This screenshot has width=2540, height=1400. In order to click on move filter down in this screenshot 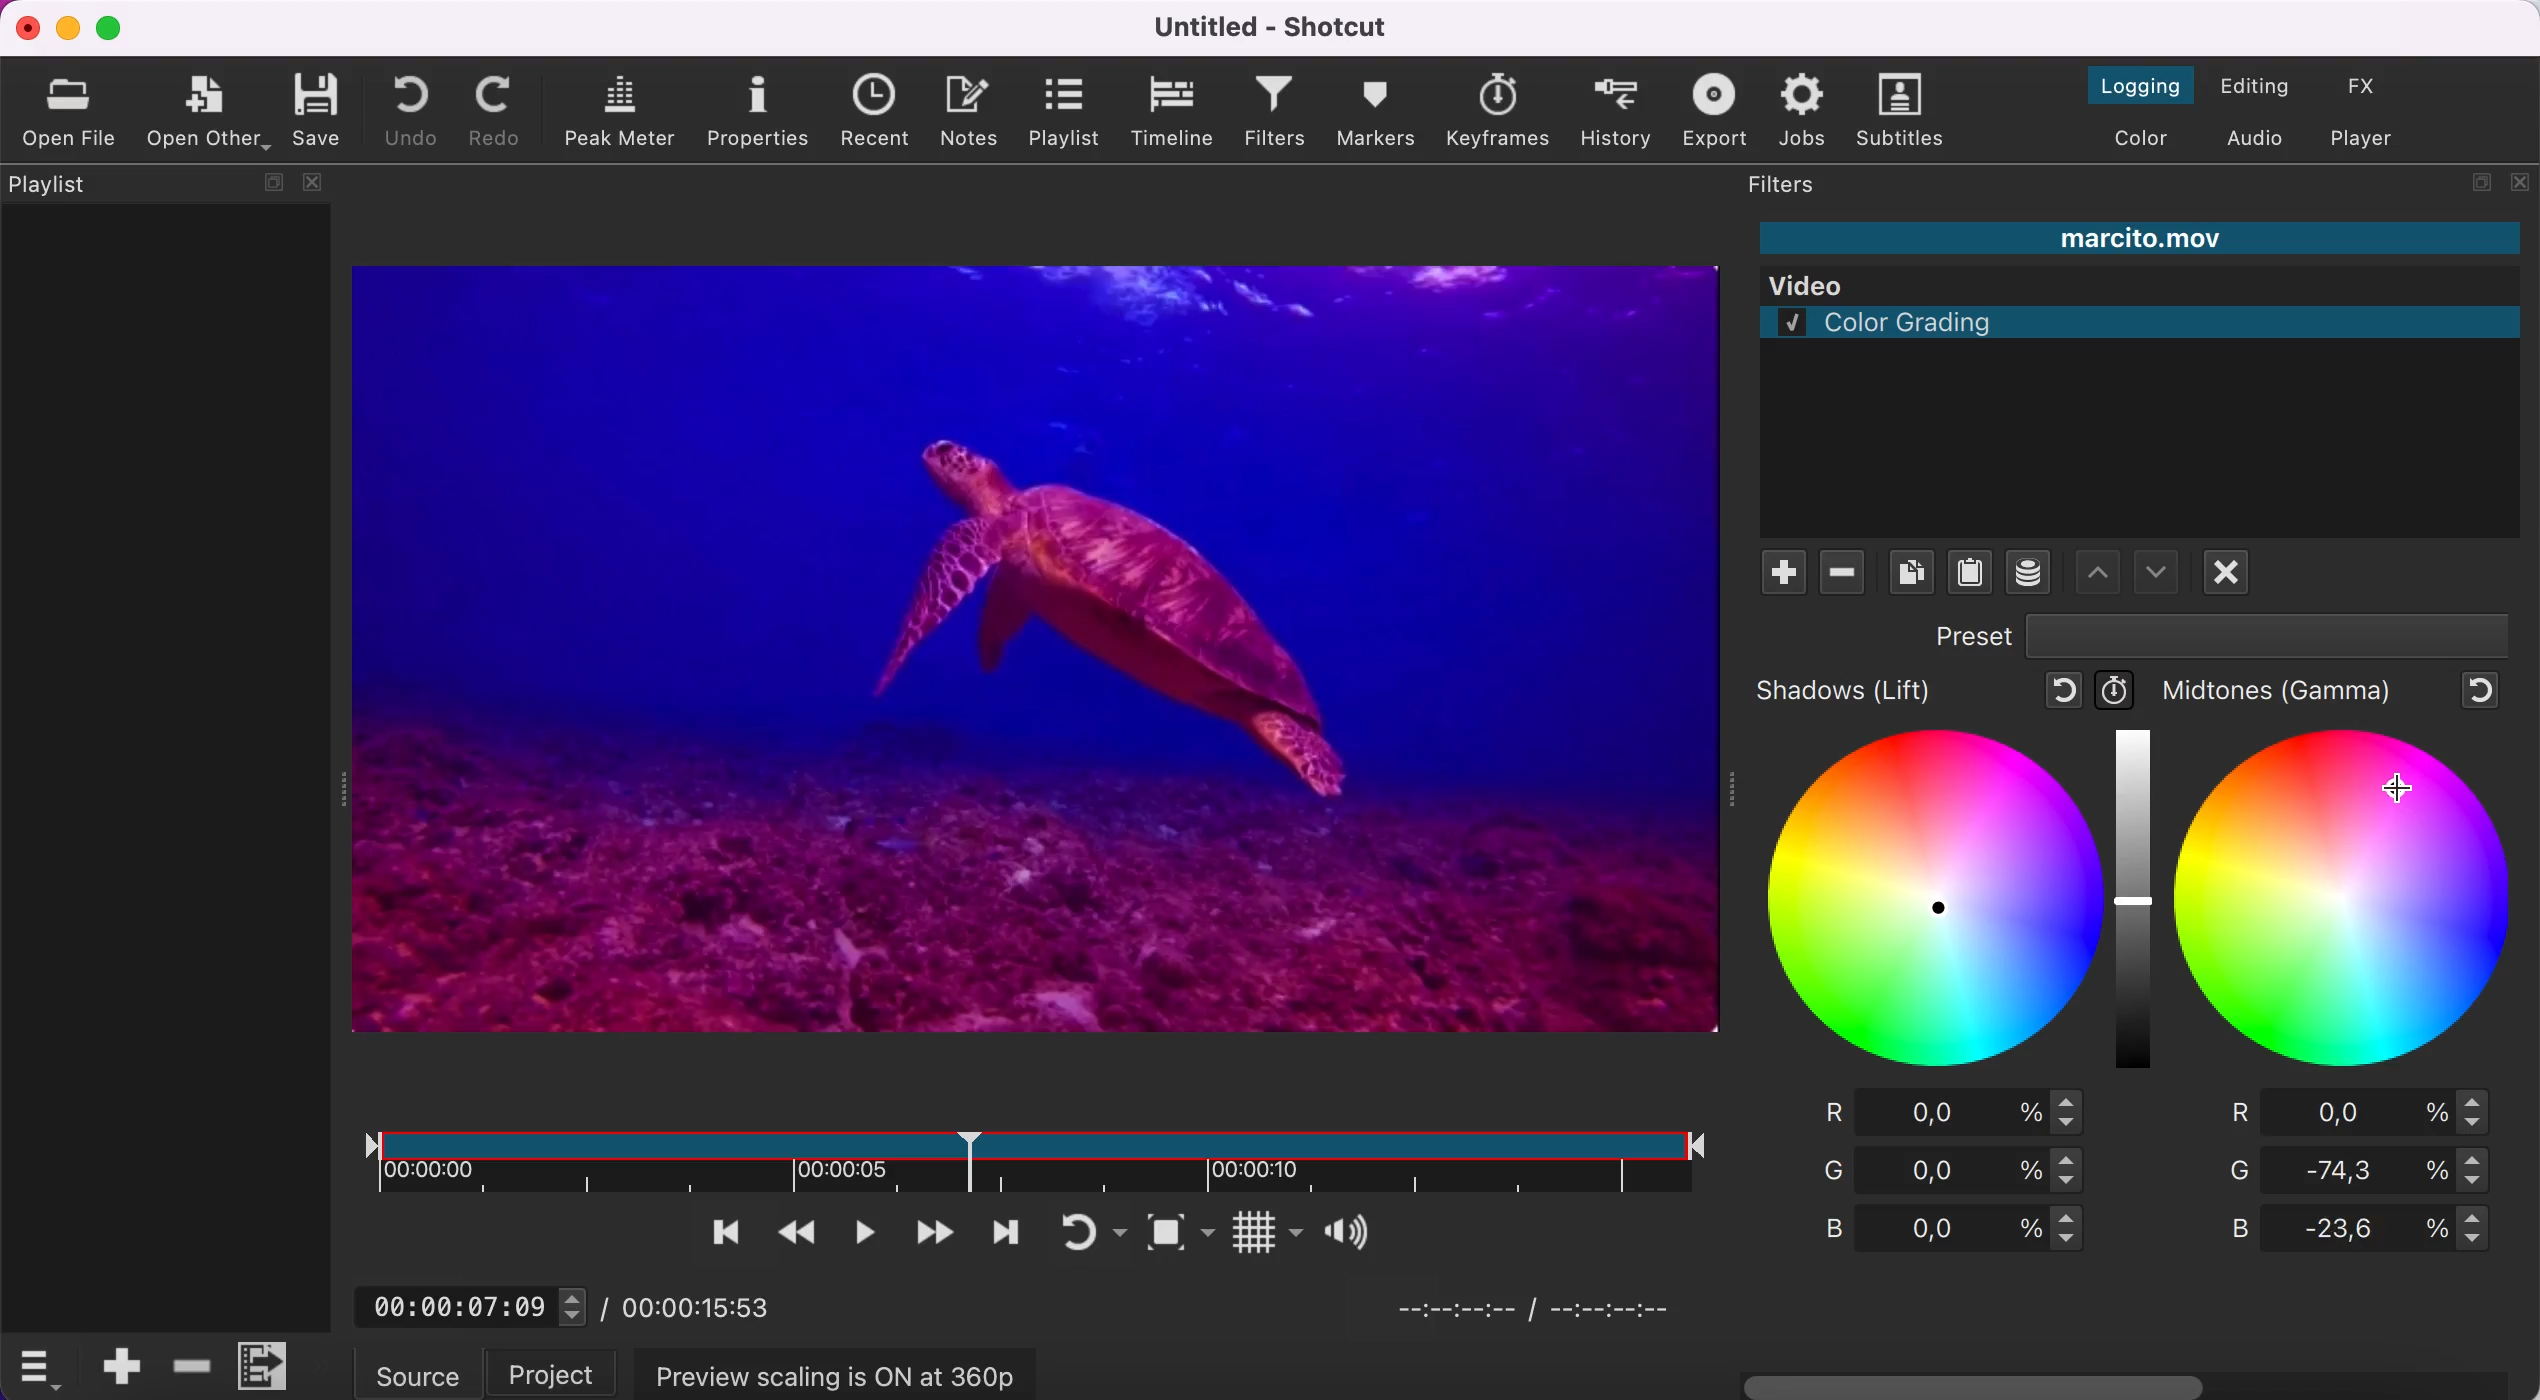, I will do `click(2095, 572)`.